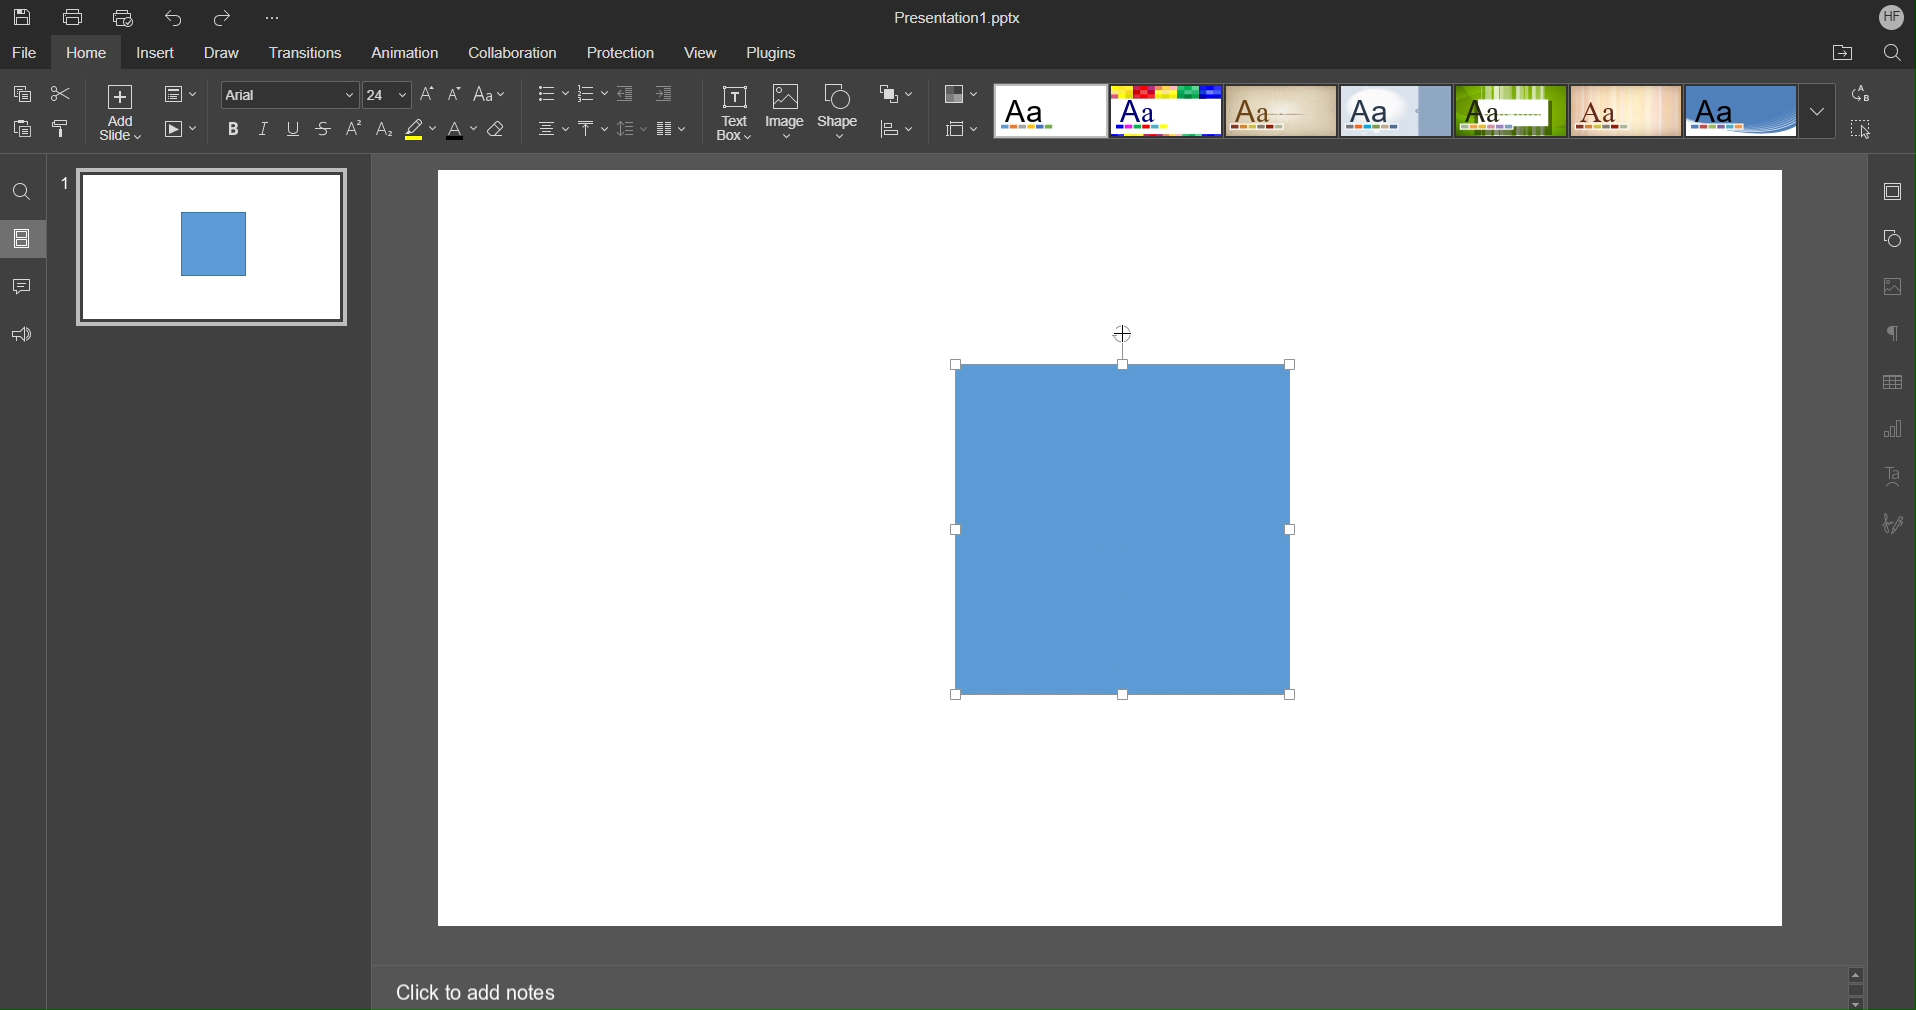  I want to click on Bullet List, so click(548, 95).